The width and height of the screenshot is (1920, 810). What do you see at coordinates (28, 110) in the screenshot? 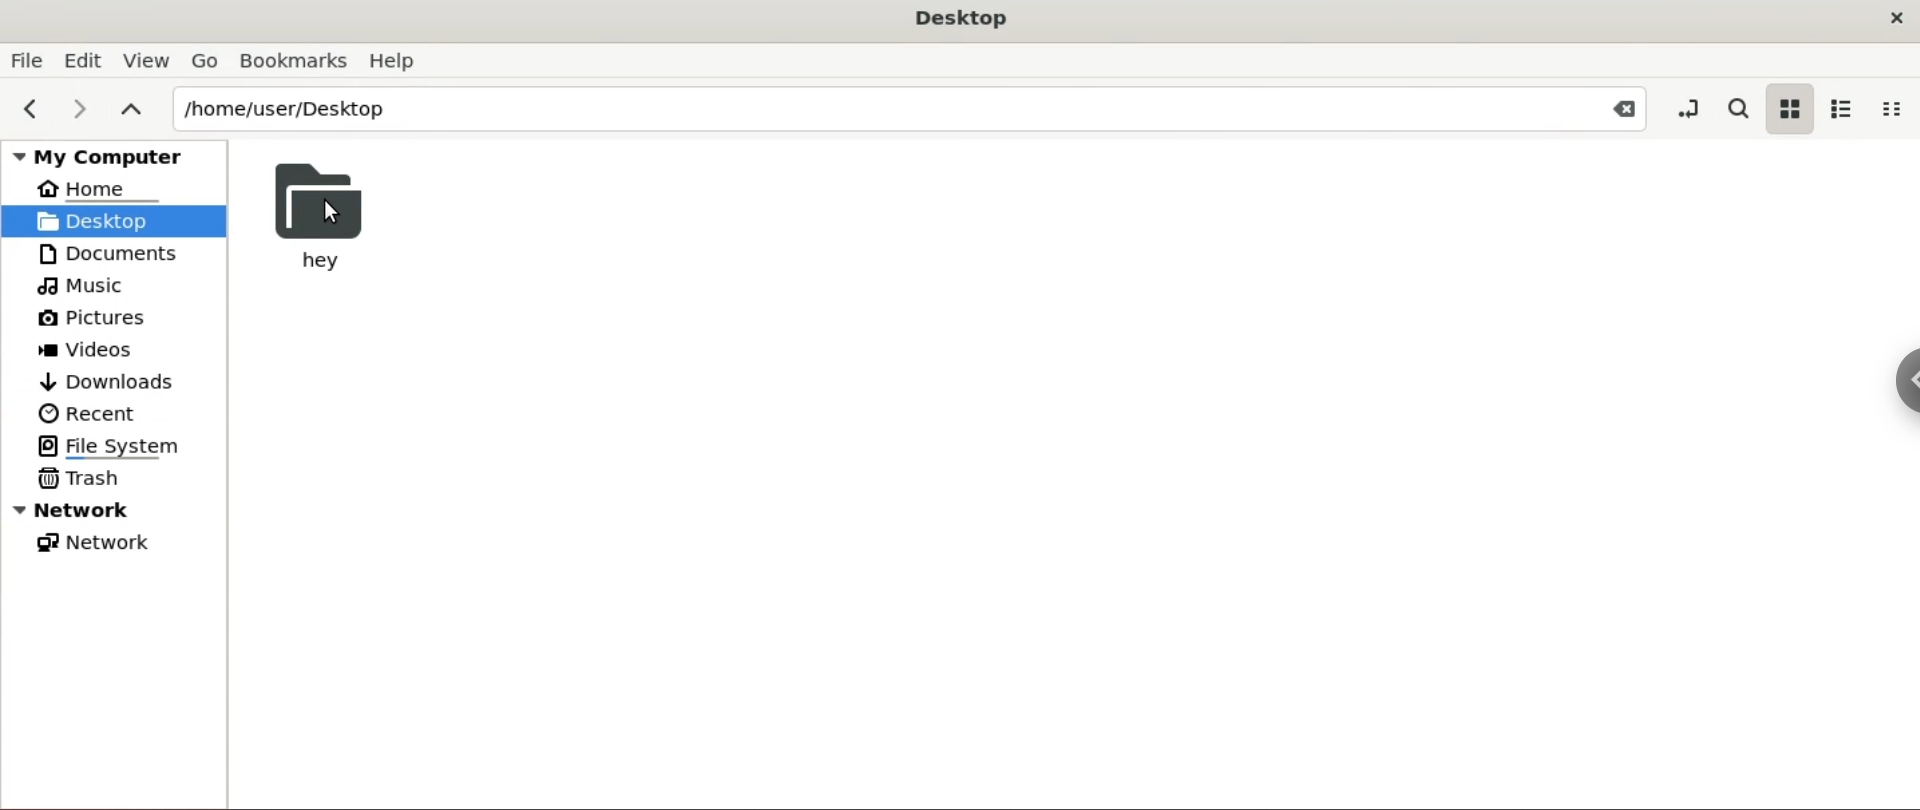
I see `previous` at bounding box center [28, 110].